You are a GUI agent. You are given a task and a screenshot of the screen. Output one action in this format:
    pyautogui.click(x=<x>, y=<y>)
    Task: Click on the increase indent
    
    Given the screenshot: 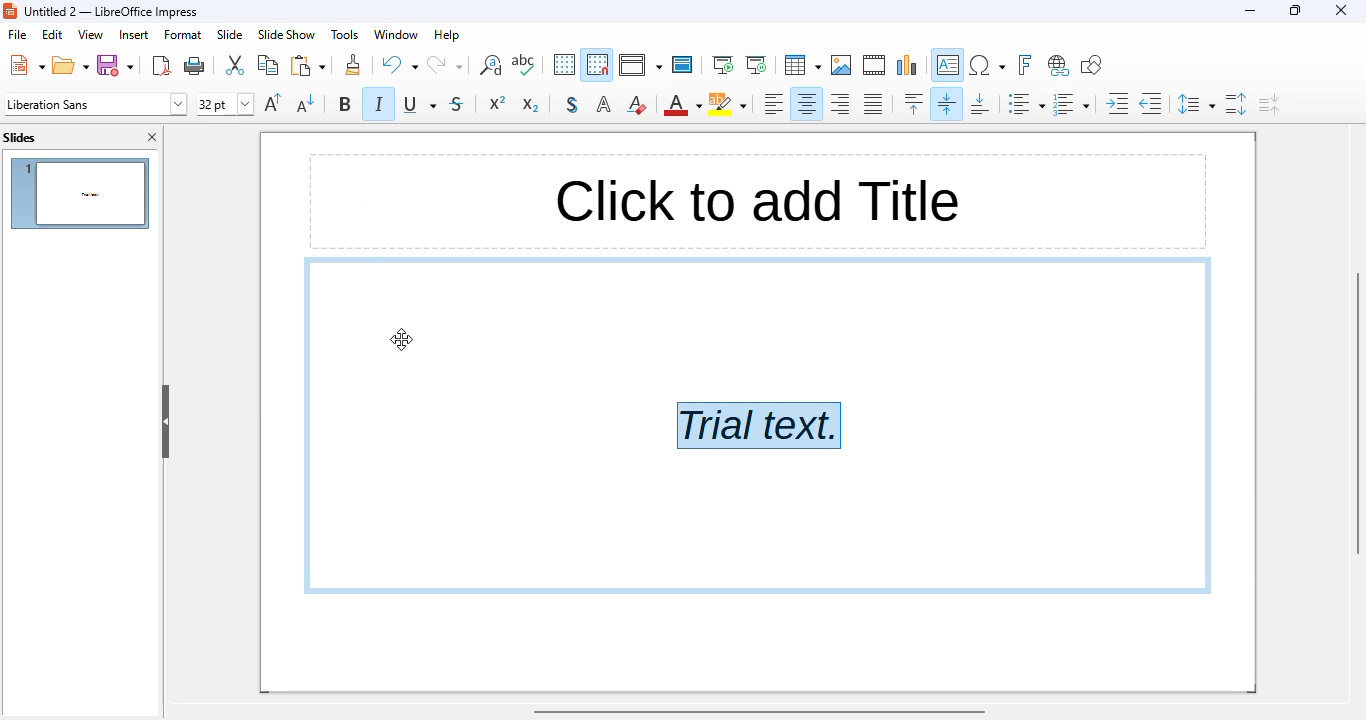 What is the action you would take?
    pyautogui.click(x=1118, y=104)
    